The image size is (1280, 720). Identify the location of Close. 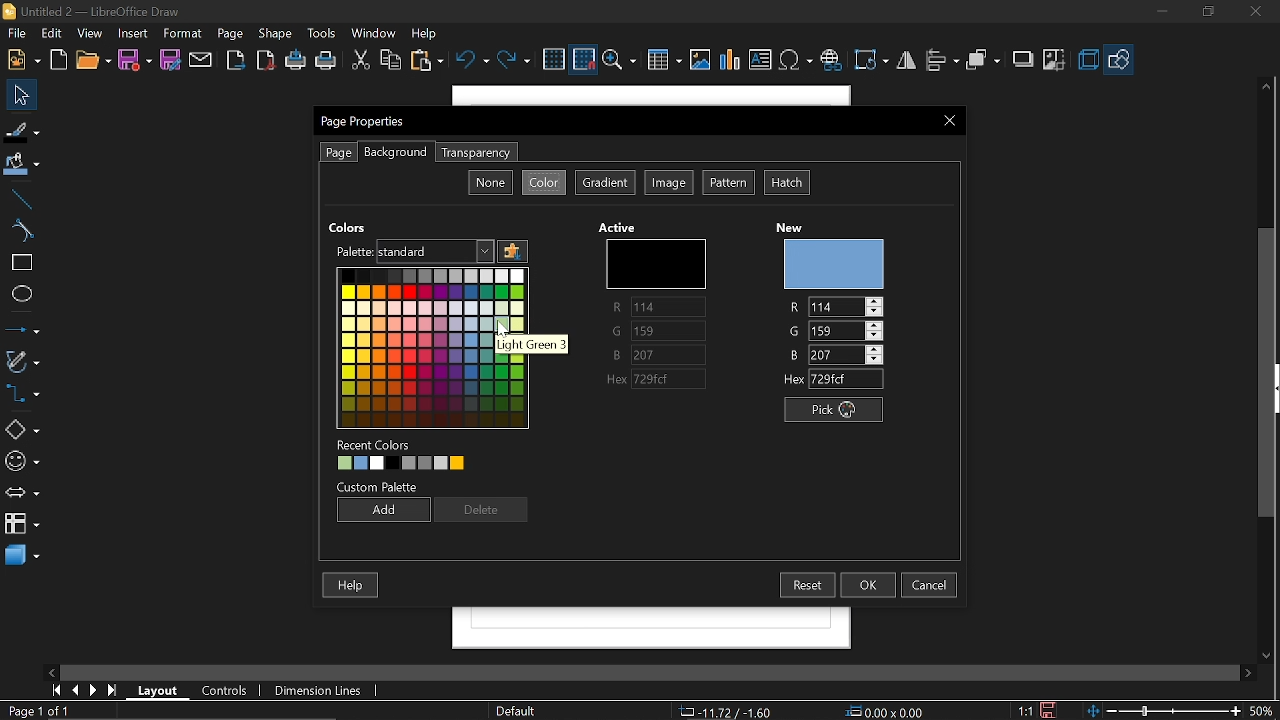
(950, 121).